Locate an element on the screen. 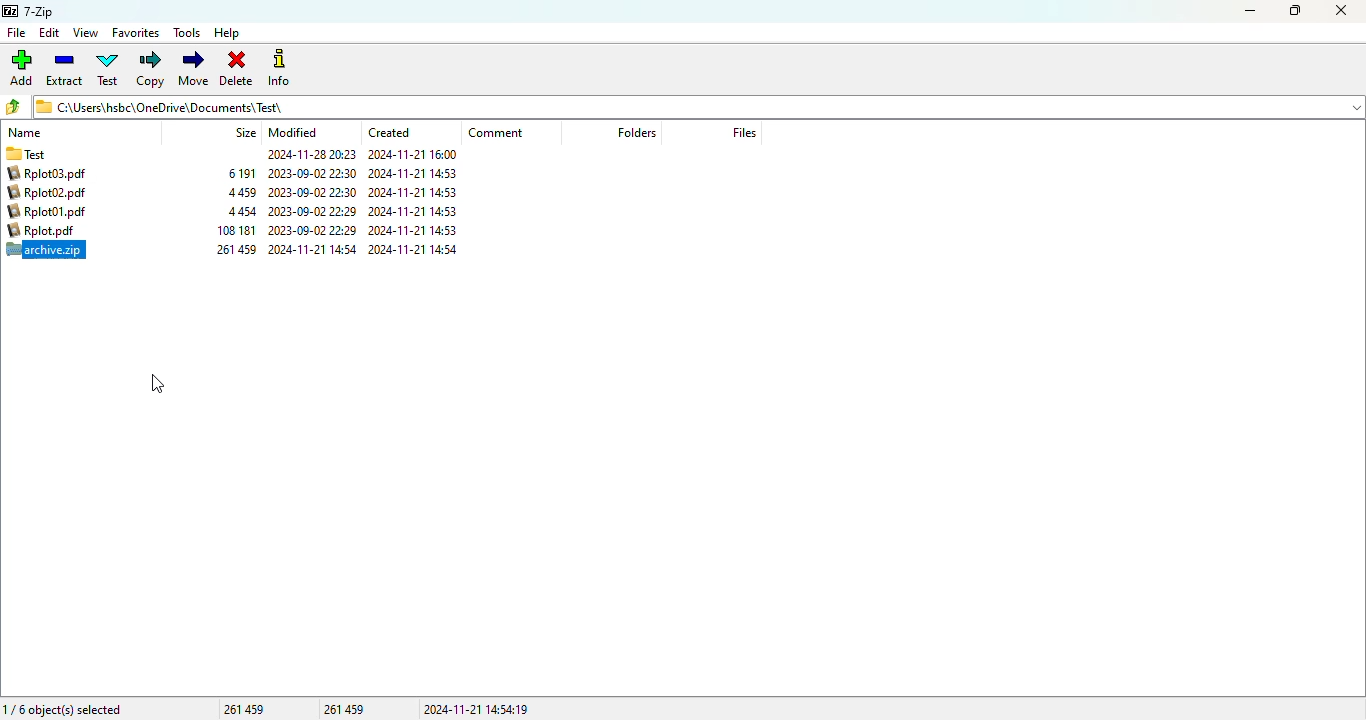 This screenshot has width=1366, height=720. delete is located at coordinates (237, 68).